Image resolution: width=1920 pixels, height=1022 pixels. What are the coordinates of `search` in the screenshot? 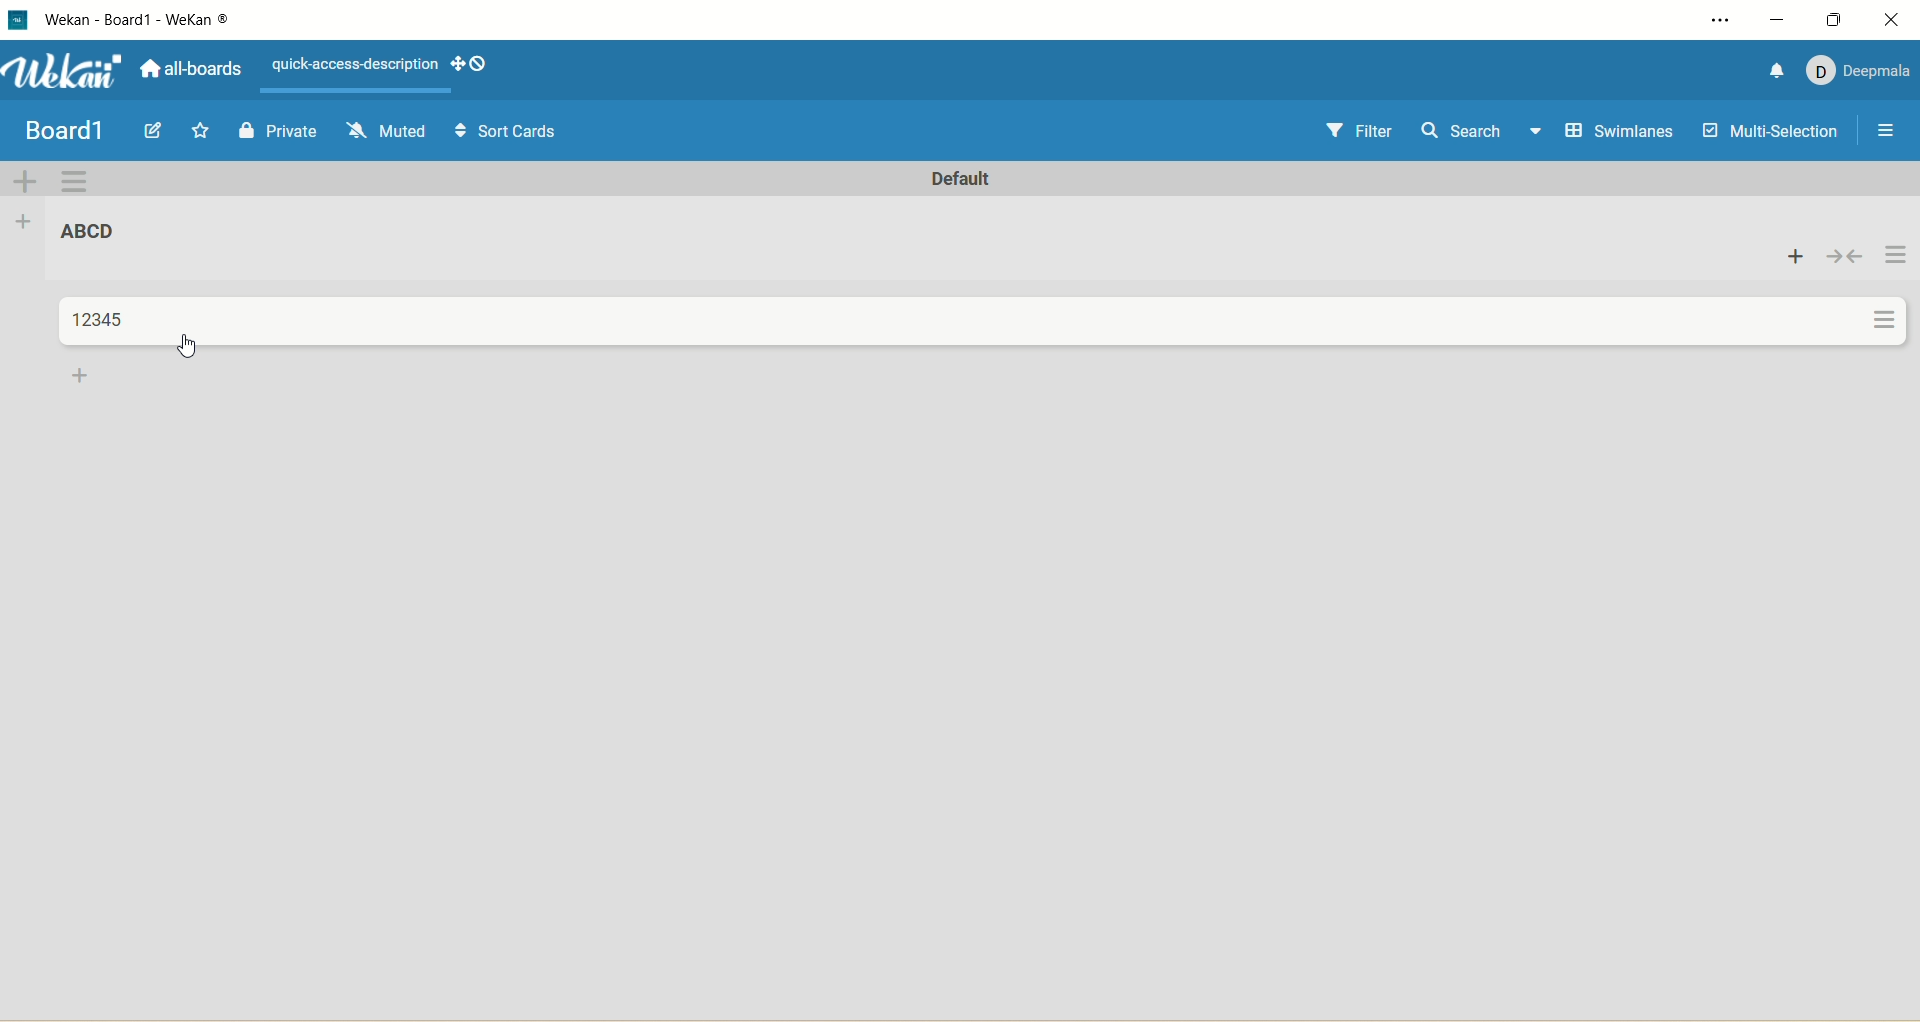 It's located at (1481, 133).